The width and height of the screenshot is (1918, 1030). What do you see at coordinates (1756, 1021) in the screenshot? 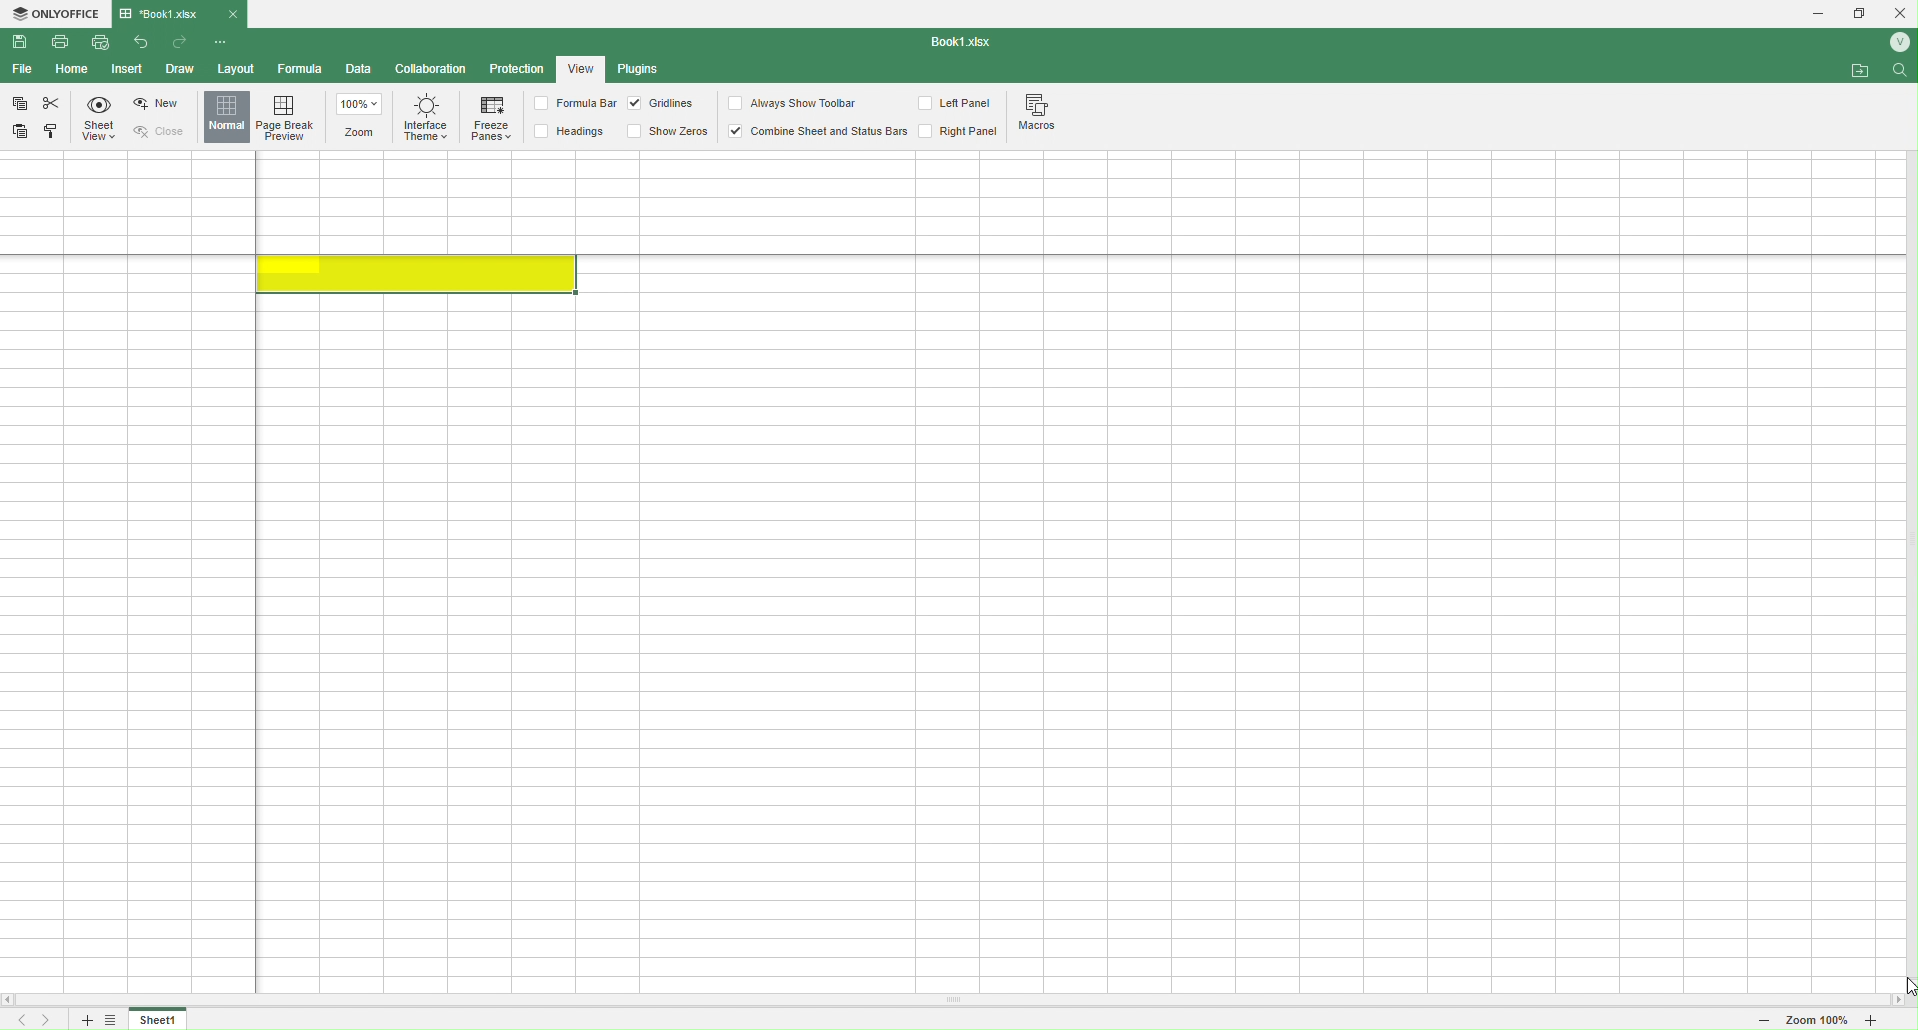
I see `Zoom out` at bounding box center [1756, 1021].